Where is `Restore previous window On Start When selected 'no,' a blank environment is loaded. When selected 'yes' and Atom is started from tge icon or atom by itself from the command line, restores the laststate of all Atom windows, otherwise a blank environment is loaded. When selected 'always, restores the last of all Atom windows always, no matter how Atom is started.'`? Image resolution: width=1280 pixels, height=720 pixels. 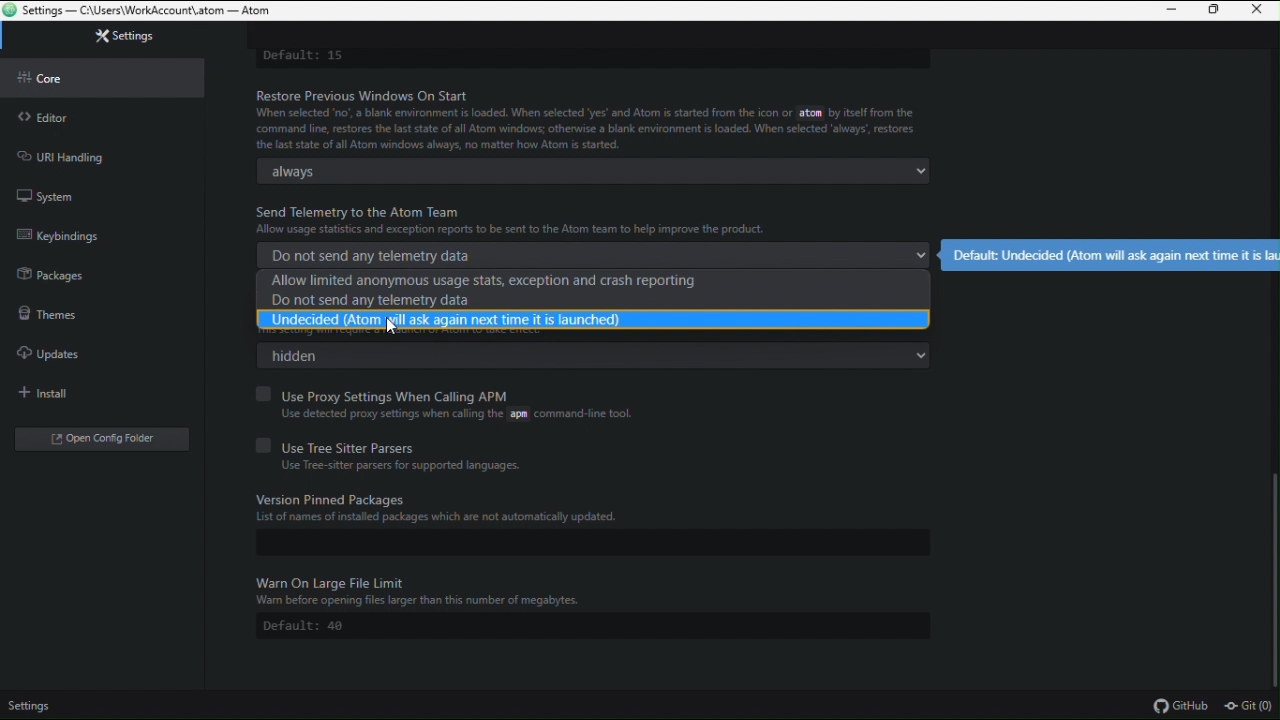 Restore previous window On Start When selected 'no,' a blank environment is loaded. When selected 'yes' and Atom is started from tge icon or atom by itself from the command line, restores the laststate of all Atom windows, otherwise a blank environment is loaded. When selected 'always, restores the last of all Atom windows always, no matter how Atom is started.' is located at coordinates (593, 119).